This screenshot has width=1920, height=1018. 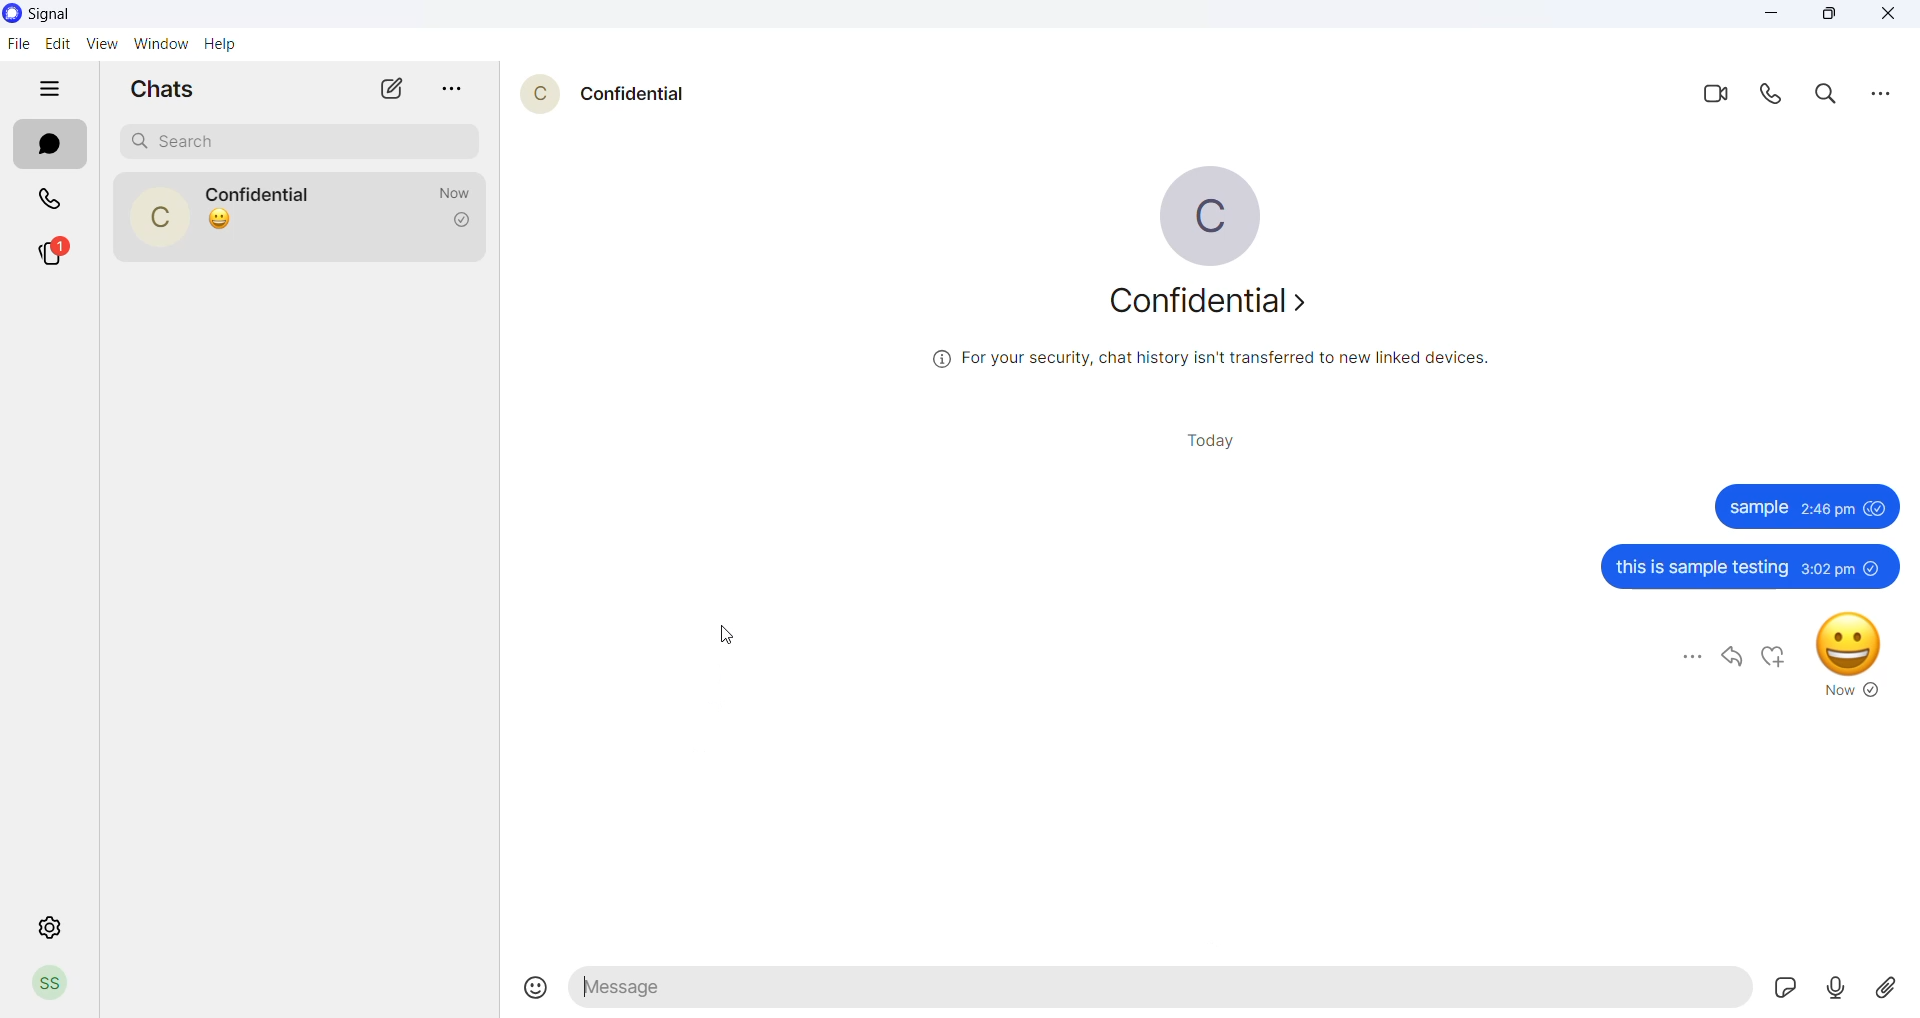 What do you see at coordinates (1766, 17) in the screenshot?
I see `minimize` at bounding box center [1766, 17].